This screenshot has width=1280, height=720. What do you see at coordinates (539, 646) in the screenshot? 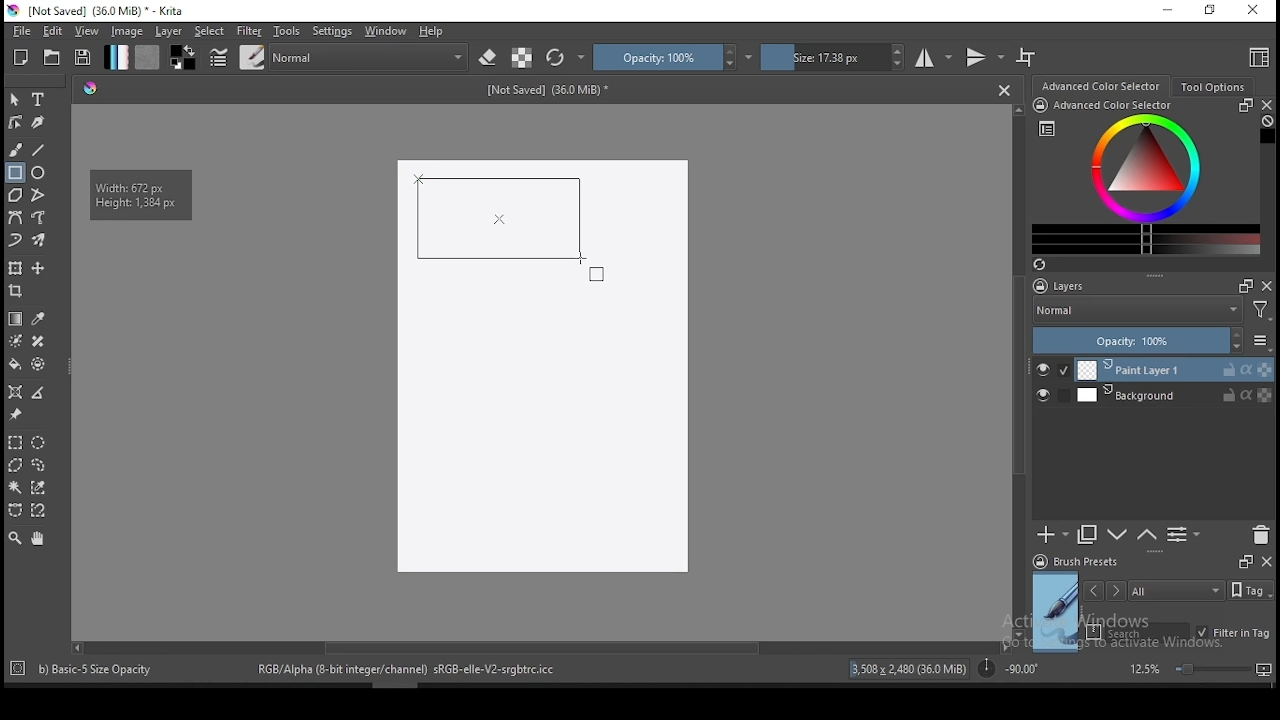
I see `scroll bar` at bounding box center [539, 646].